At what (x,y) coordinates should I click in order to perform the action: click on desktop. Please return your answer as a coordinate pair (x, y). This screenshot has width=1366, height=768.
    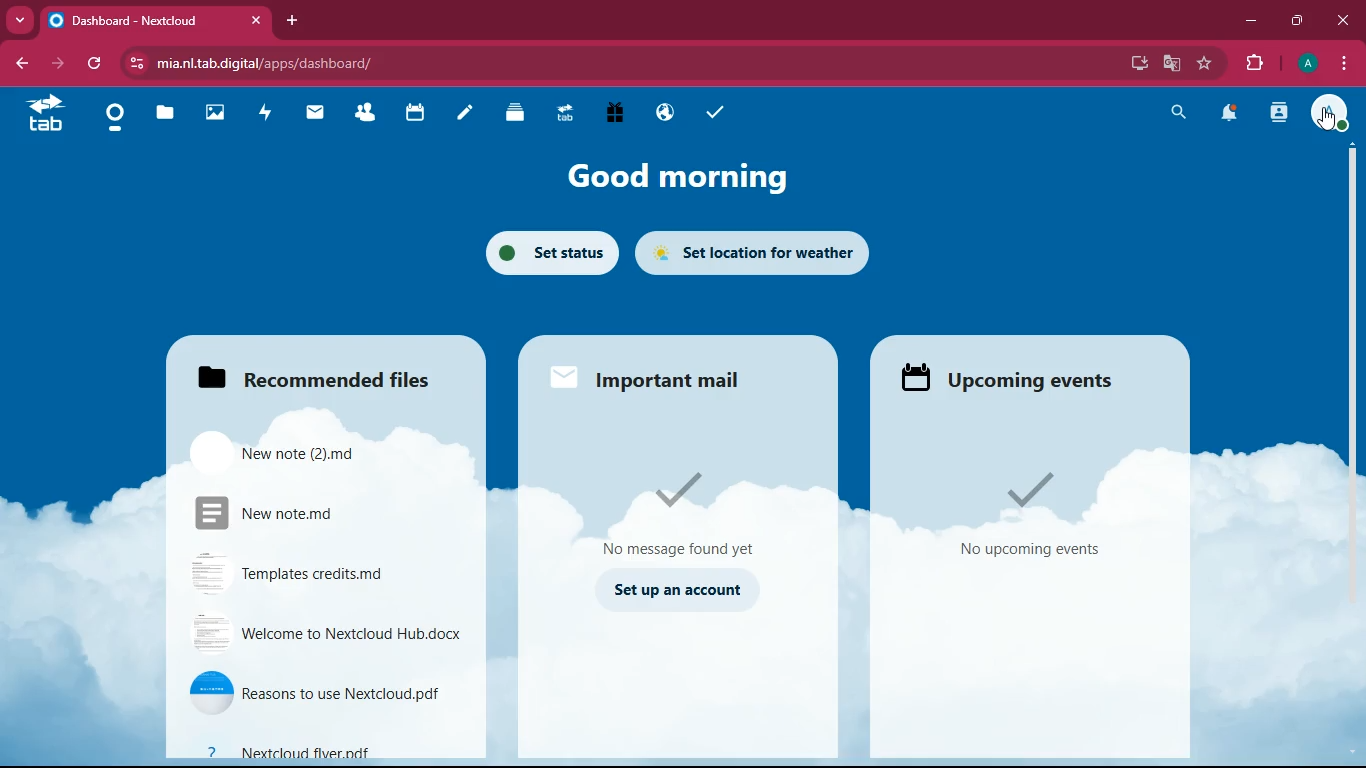
    Looking at the image, I should click on (1131, 63).